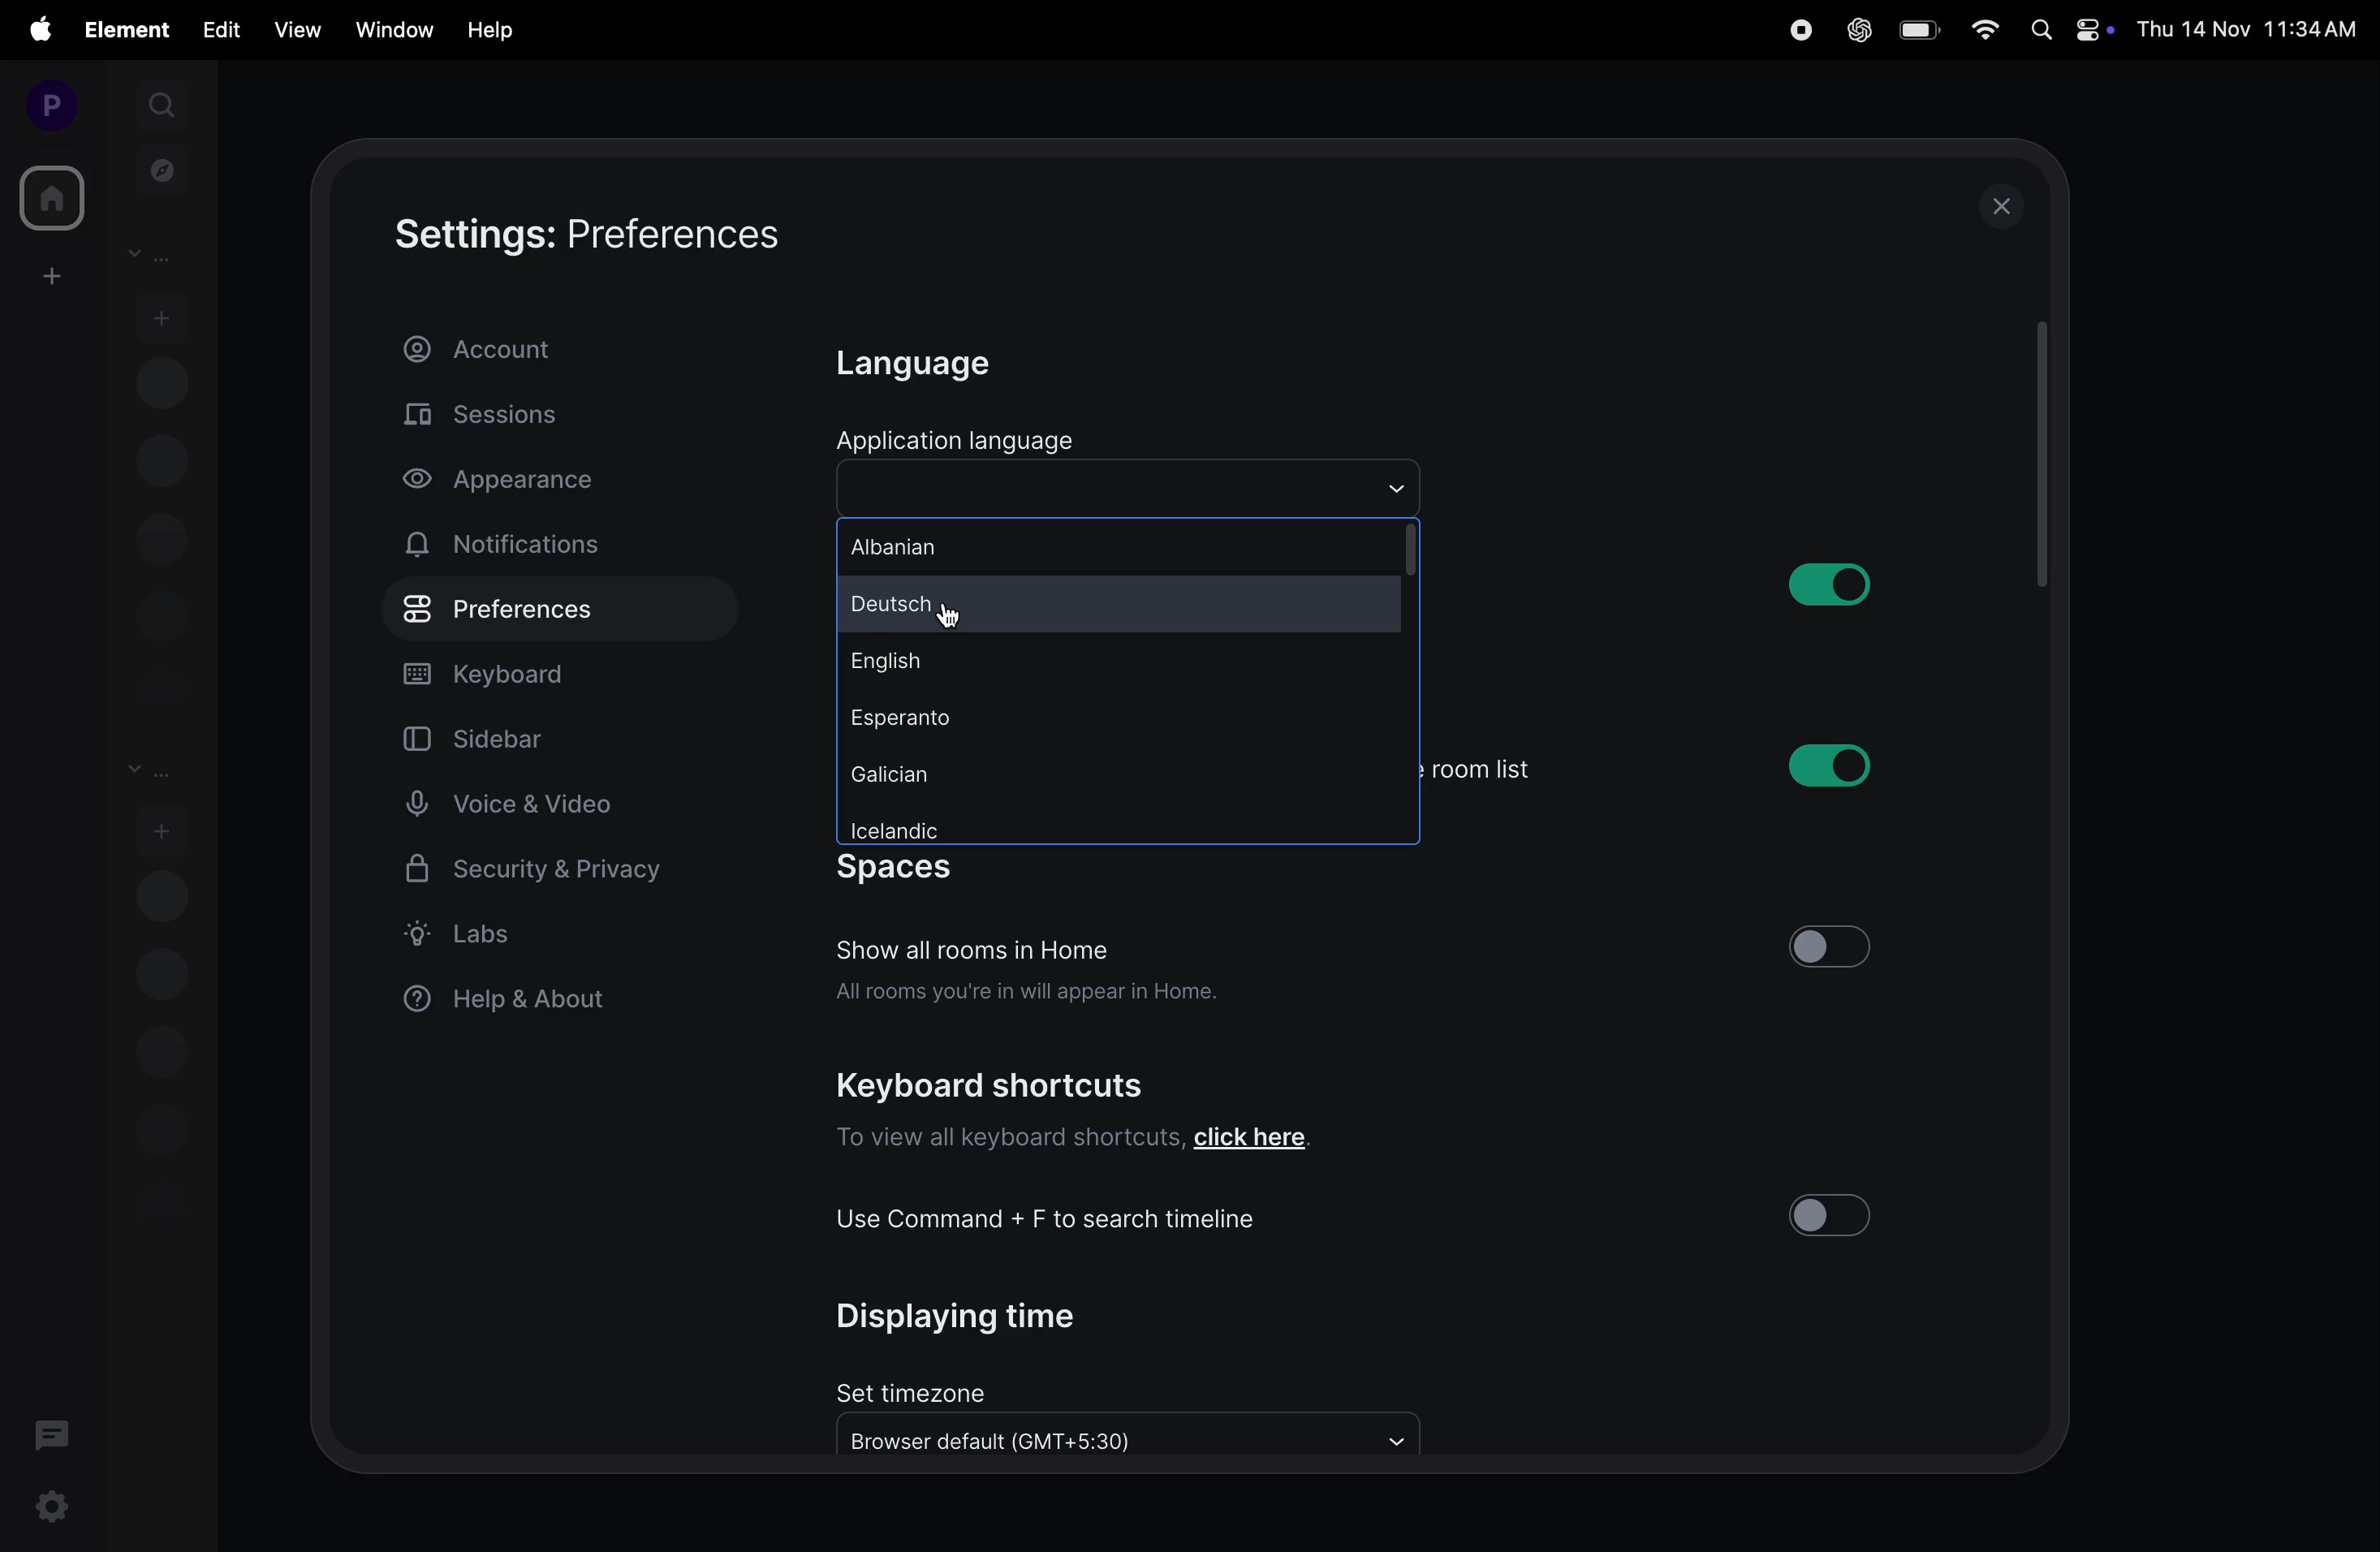 This screenshot has width=2380, height=1552. I want to click on application laguage, so click(974, 443).